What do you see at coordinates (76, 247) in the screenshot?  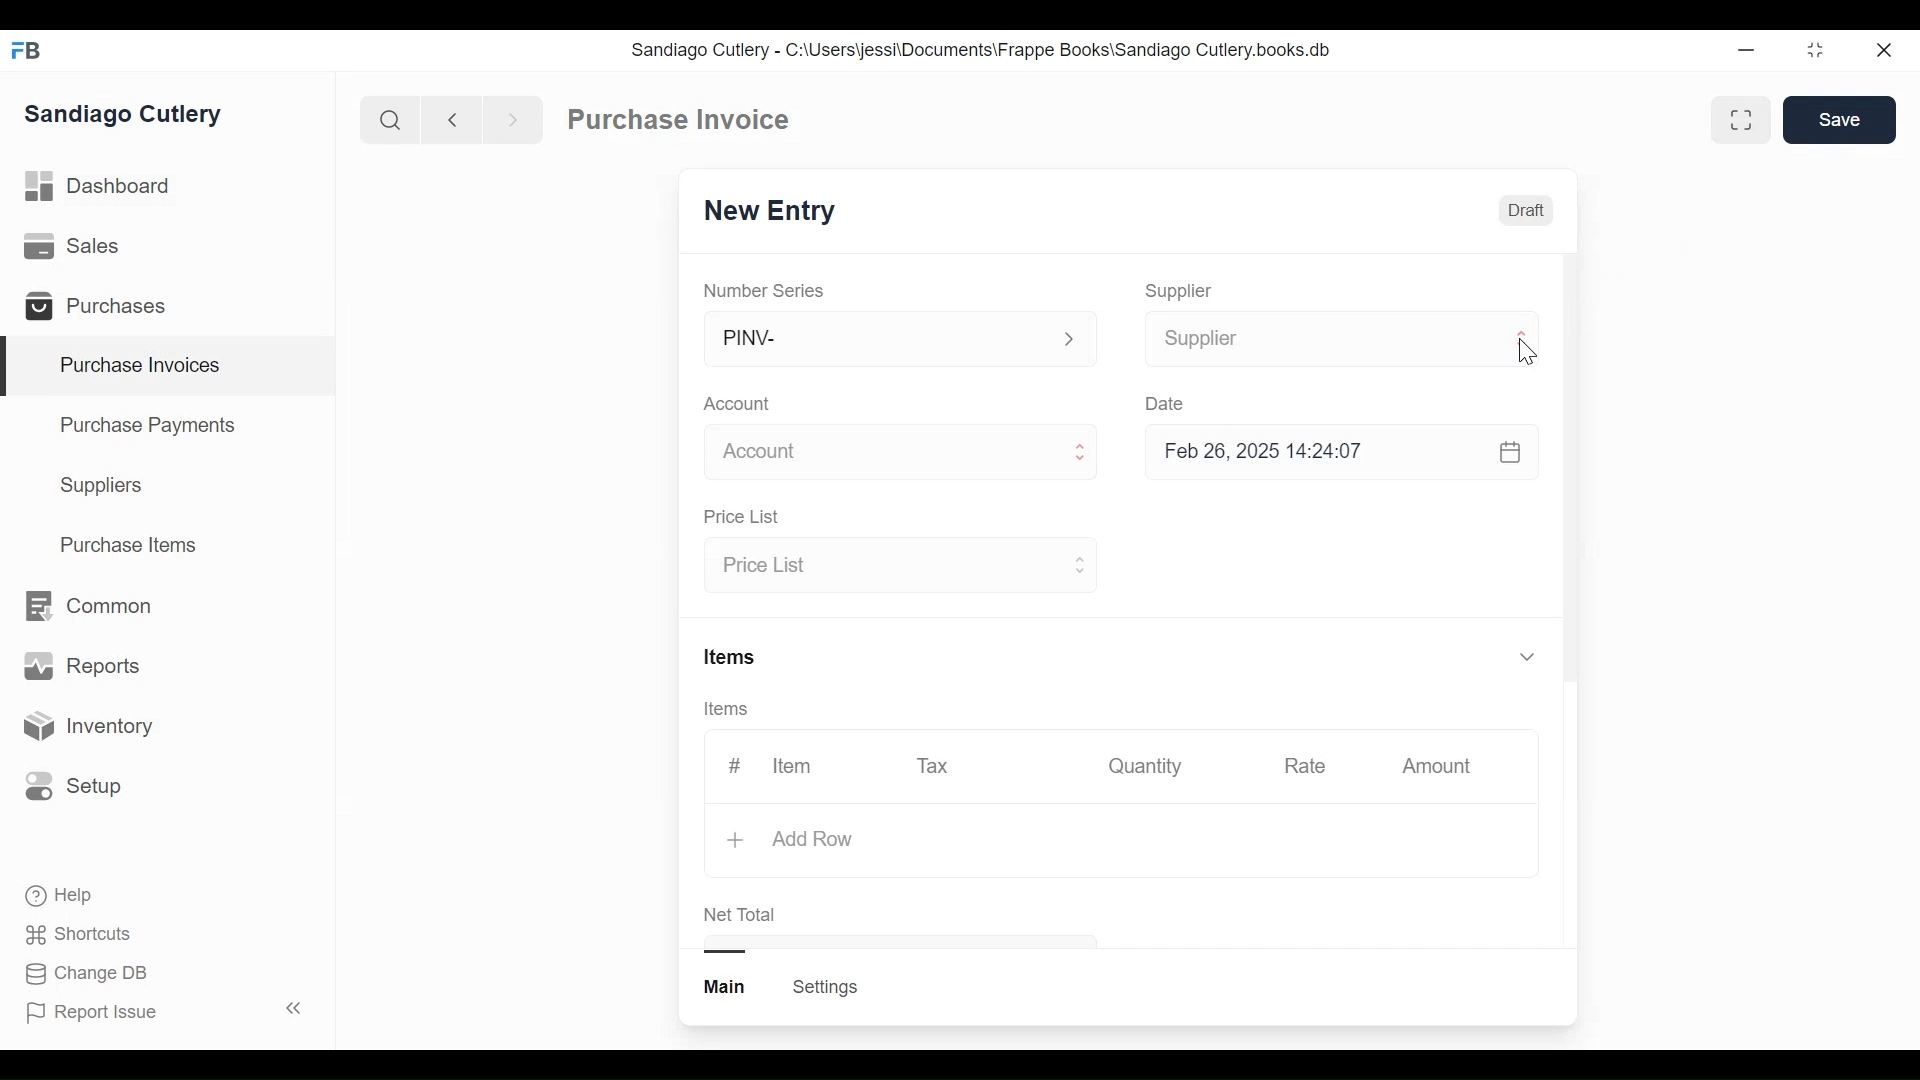 I see `Sales` at bounding box center [76, 247].